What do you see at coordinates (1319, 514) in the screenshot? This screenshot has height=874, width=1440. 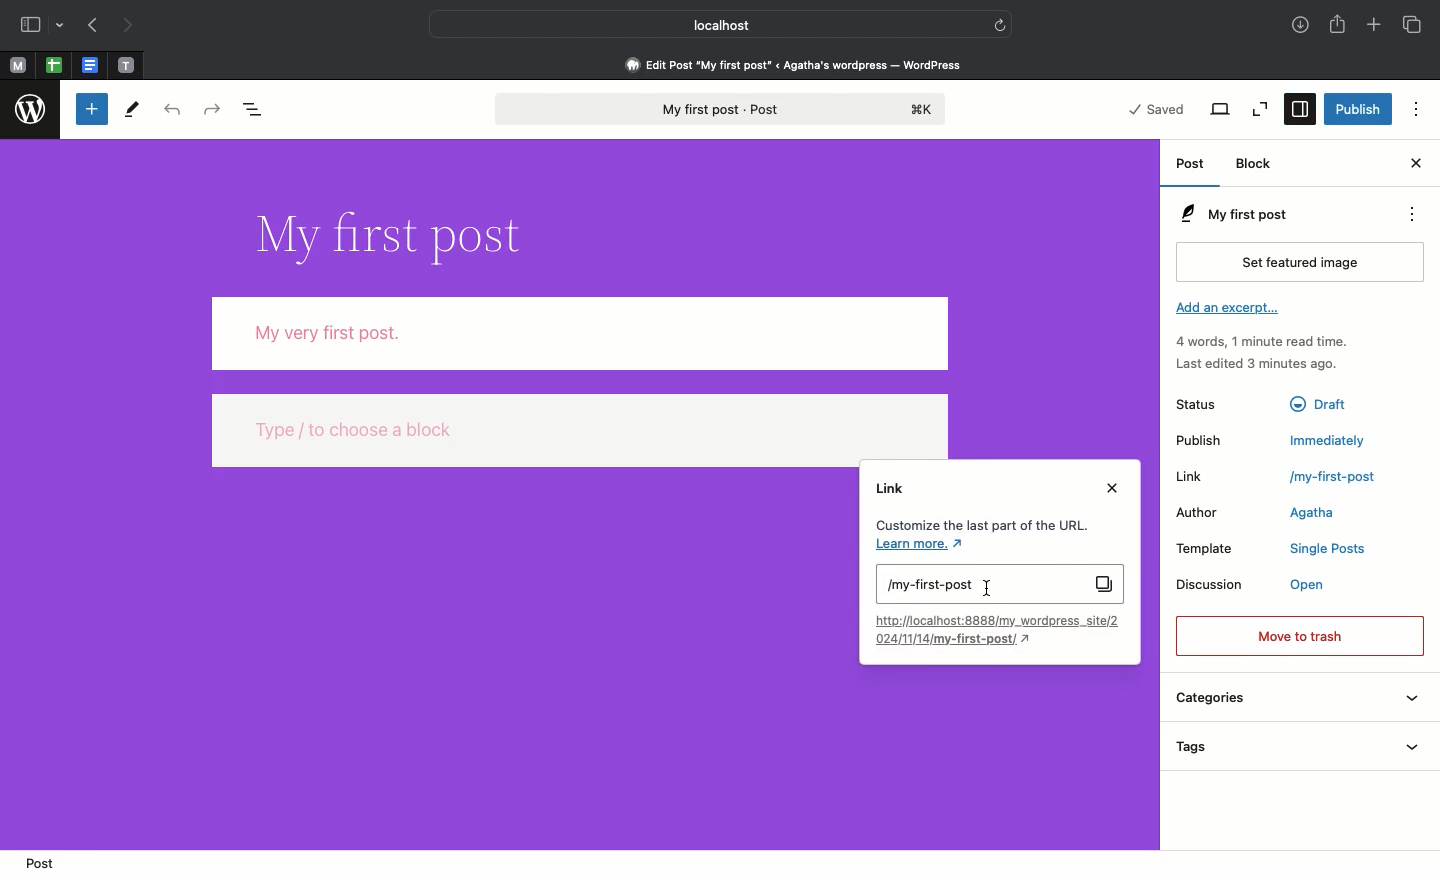 I see `Agatha` at bounding box center [1319, 514].